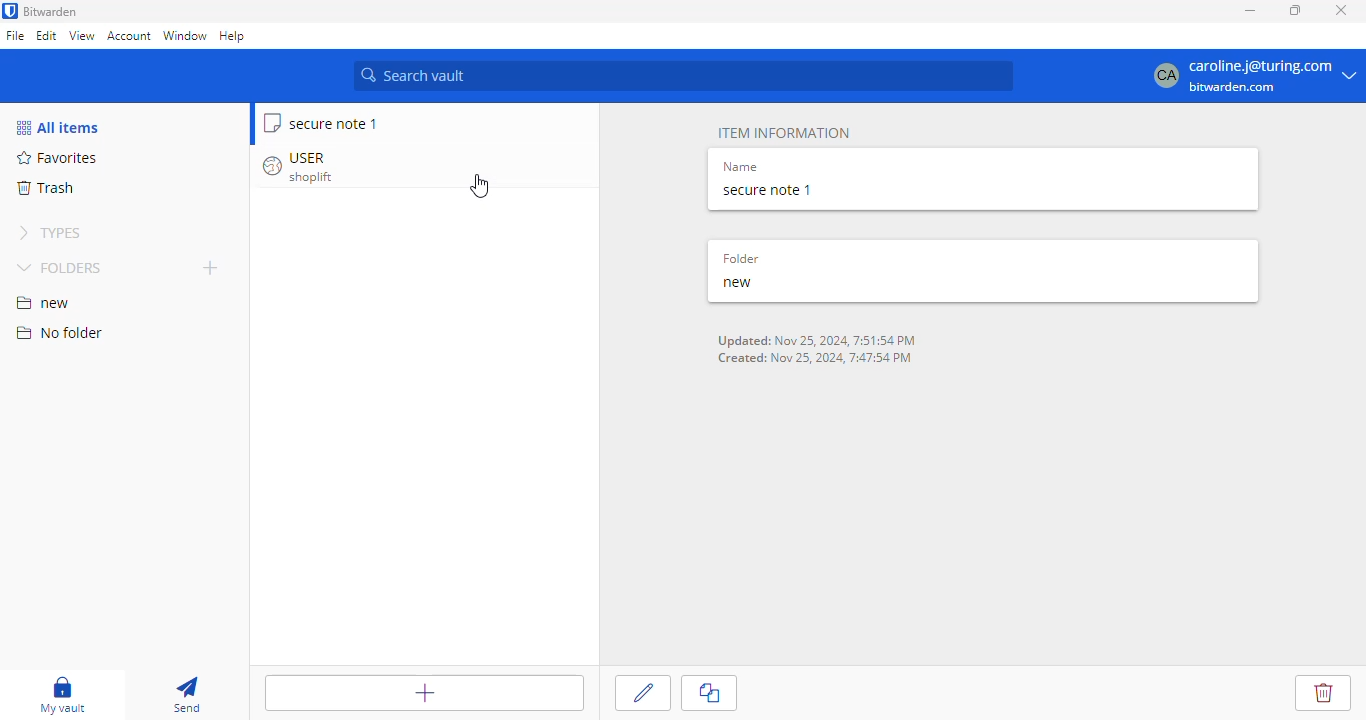  Describe the element at coordinates (770, 191) in the screenshot. I see `secure note 1` at that location.